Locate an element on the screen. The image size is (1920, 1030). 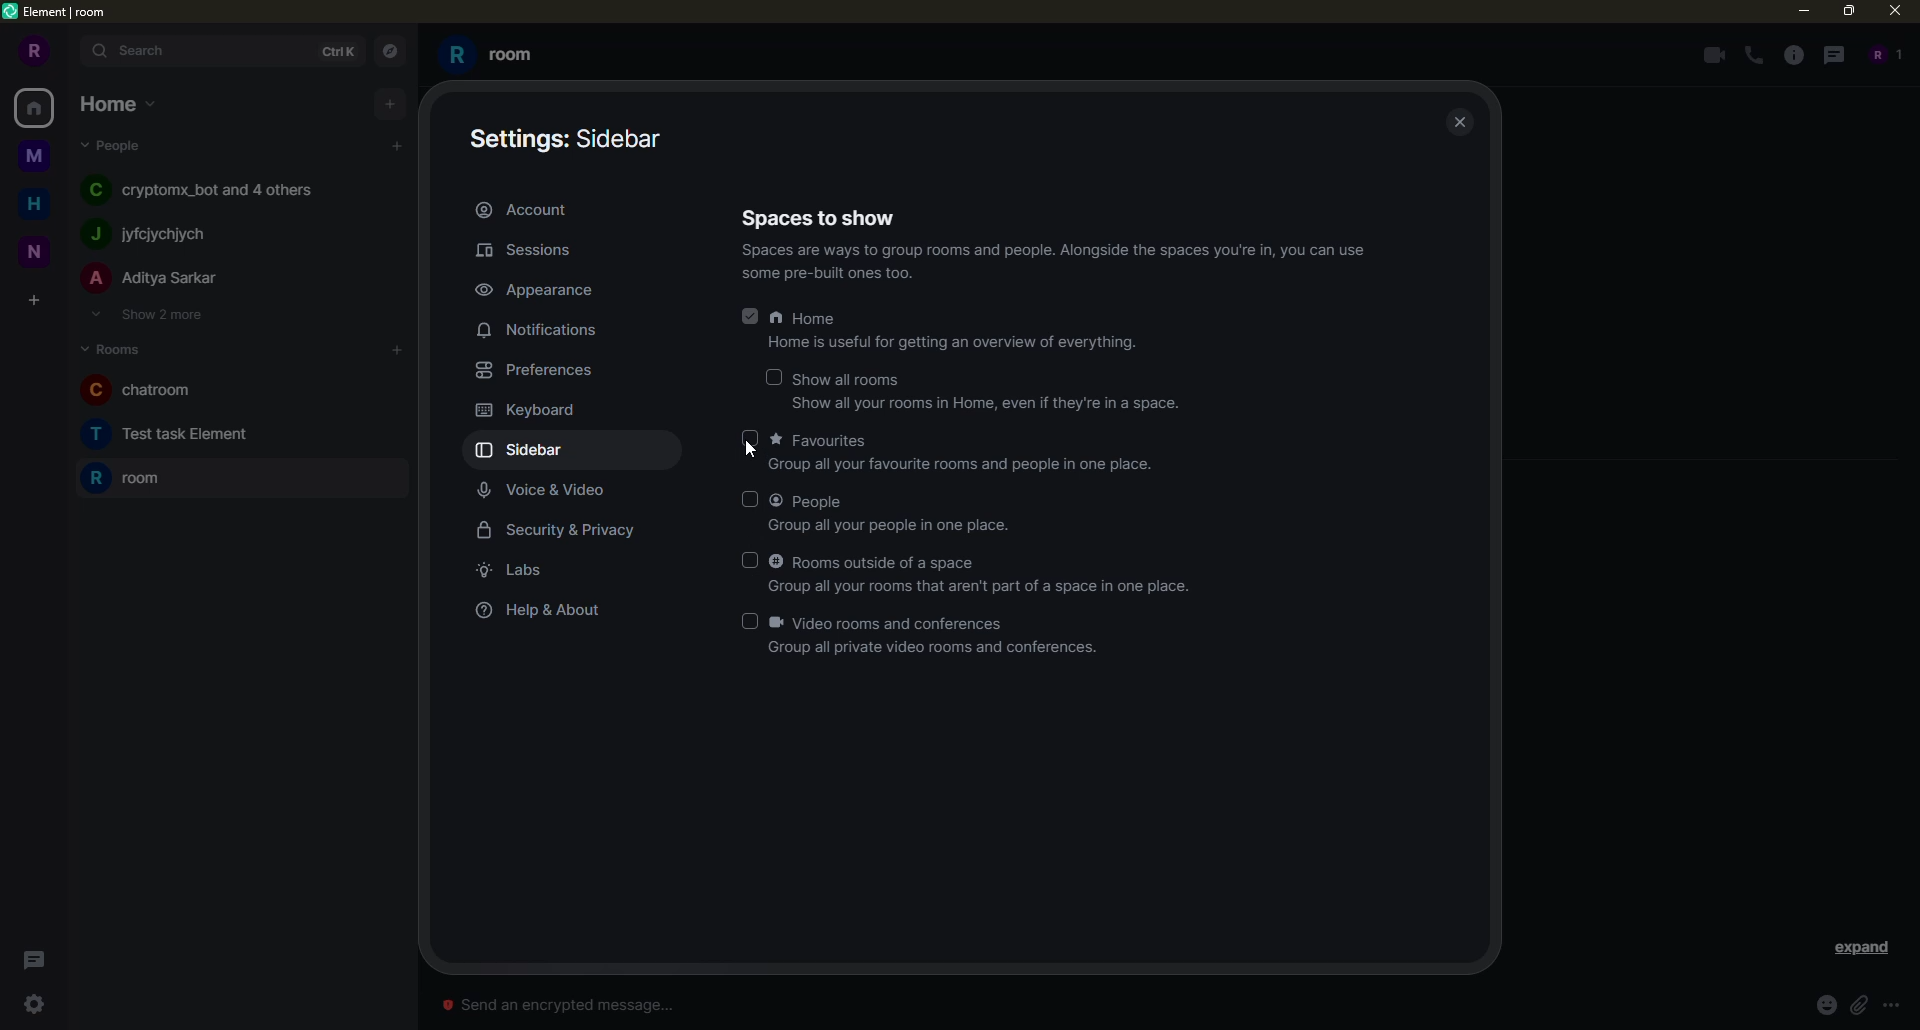
selected is located at coordinates (748, 317).